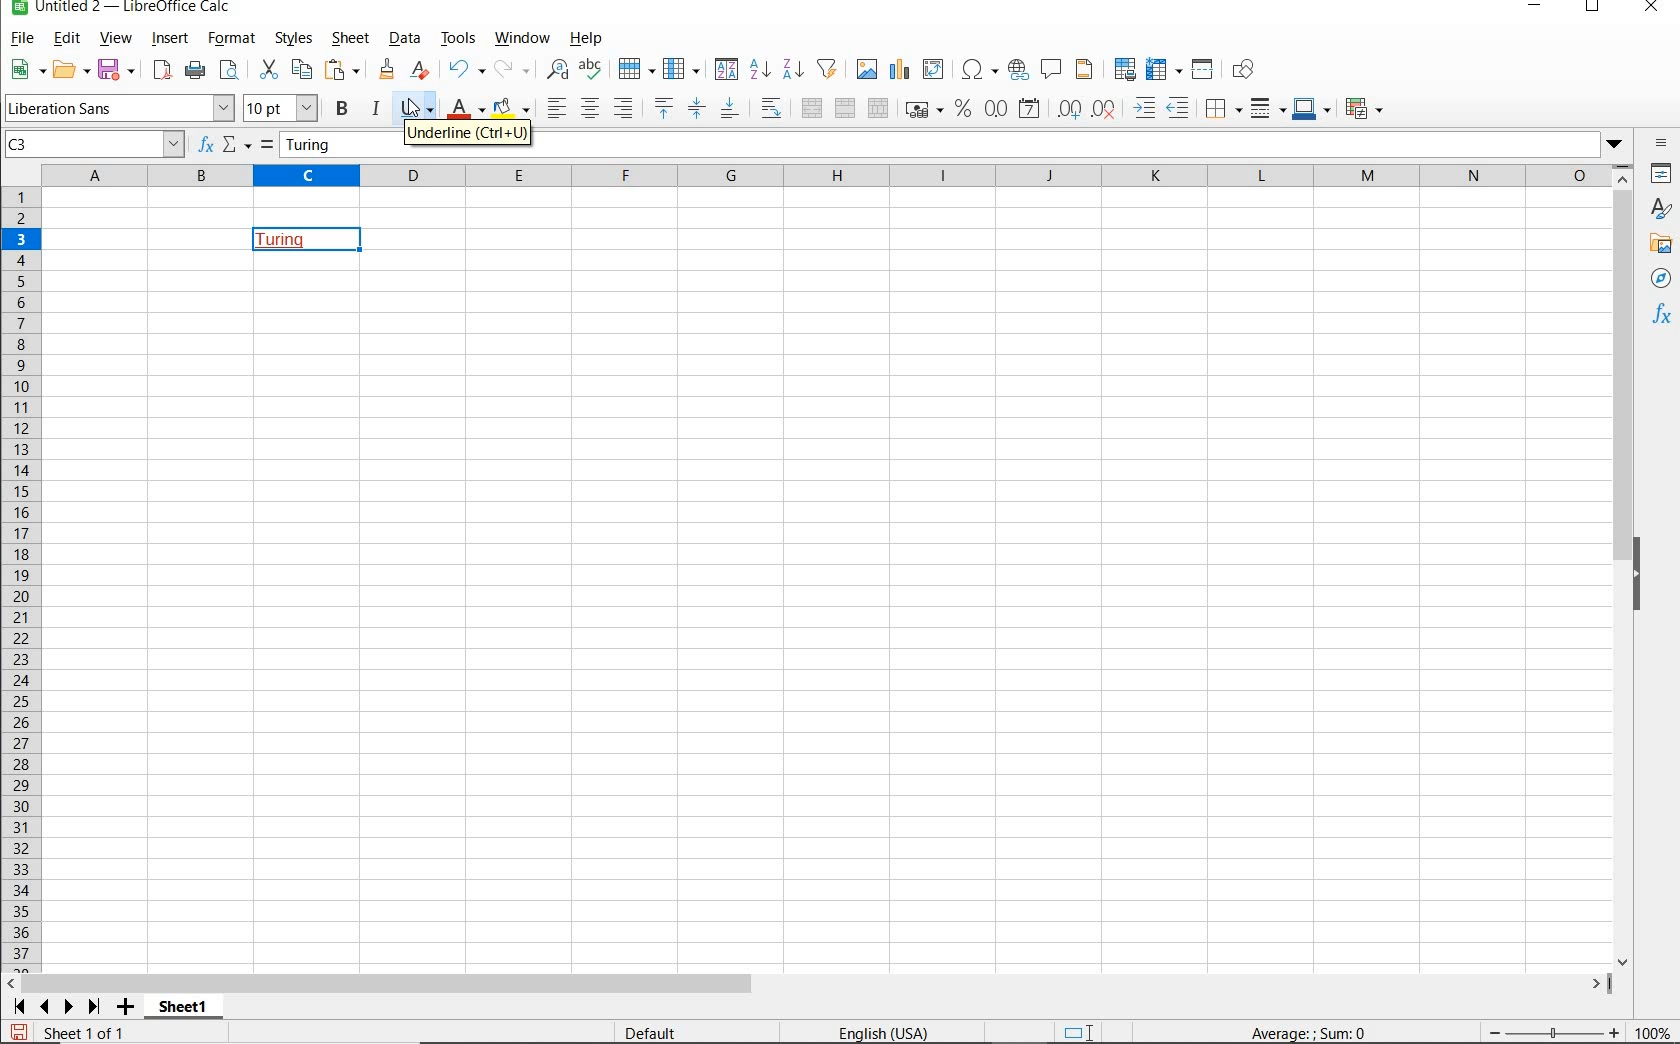  Describe the element at coordinates (233, 39) in the screenshot. I see `FORMAT` at that location.